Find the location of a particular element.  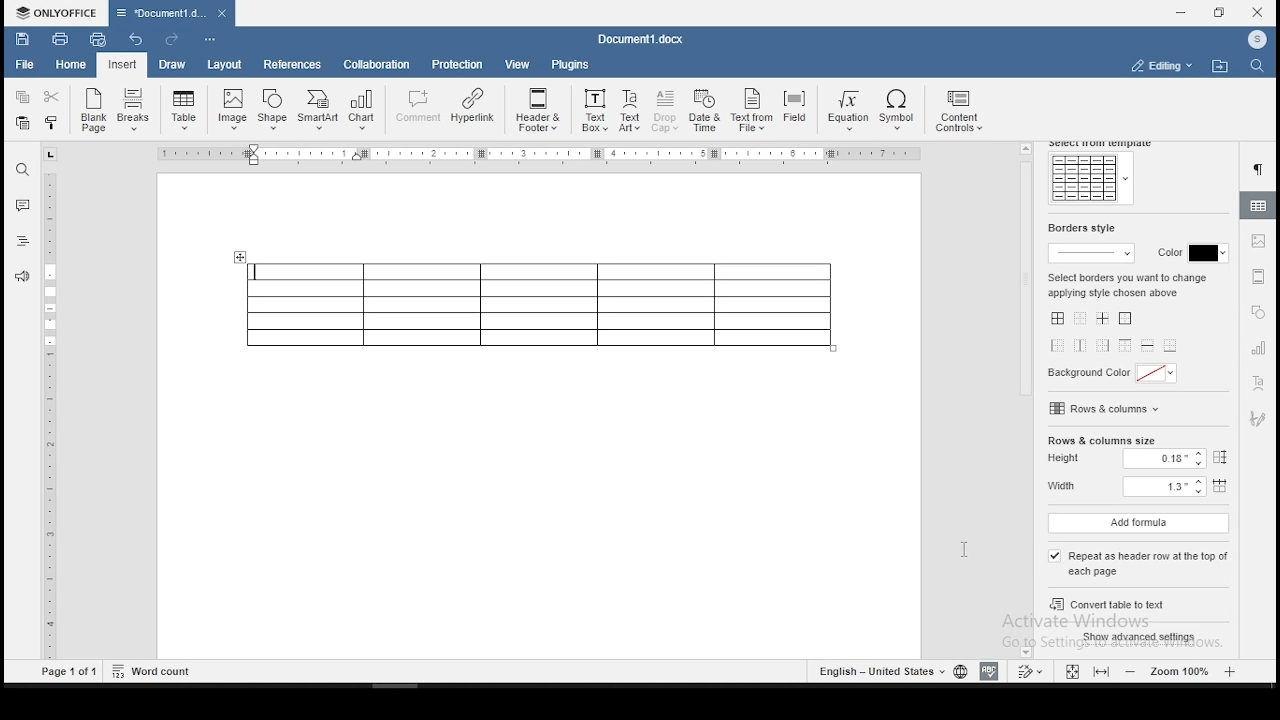

fit to window is located at coordinates (1071, 671).